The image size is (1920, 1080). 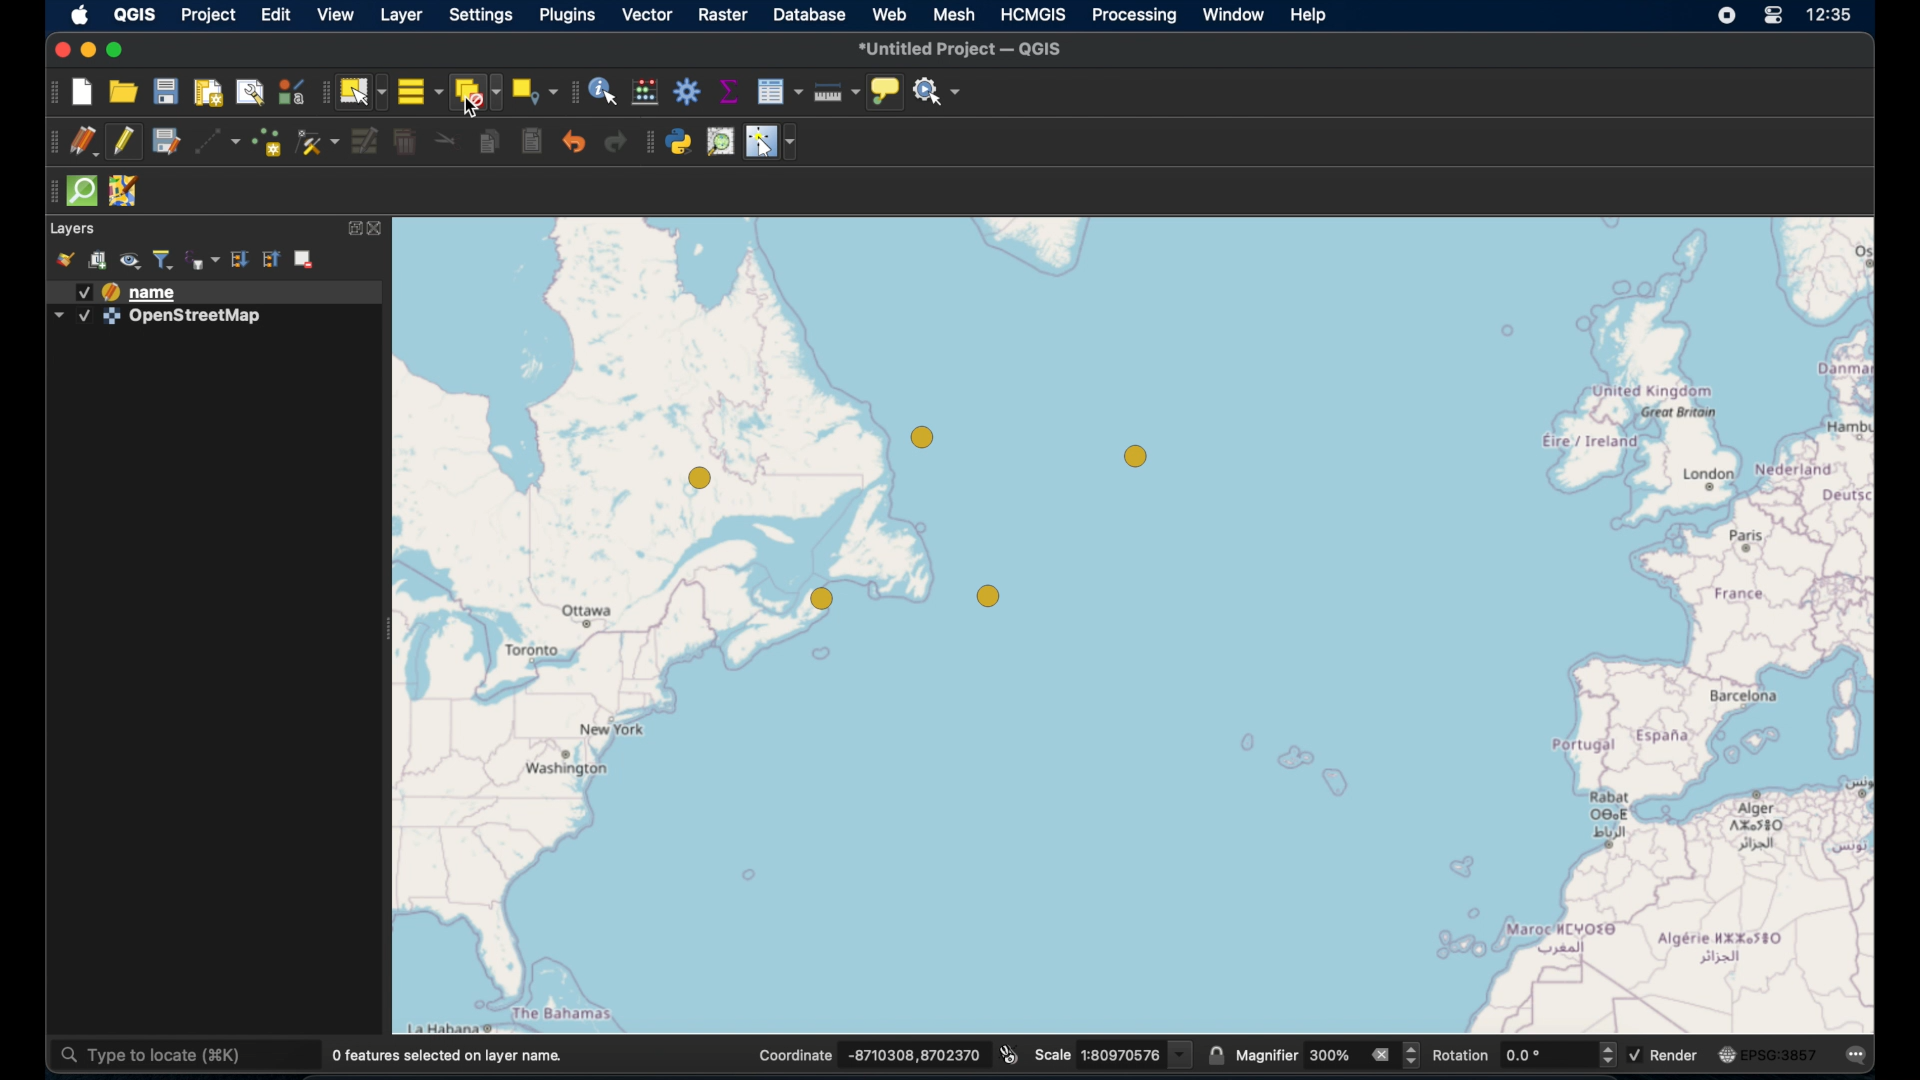 I want to click on cut features, so click(x=447, y=142).